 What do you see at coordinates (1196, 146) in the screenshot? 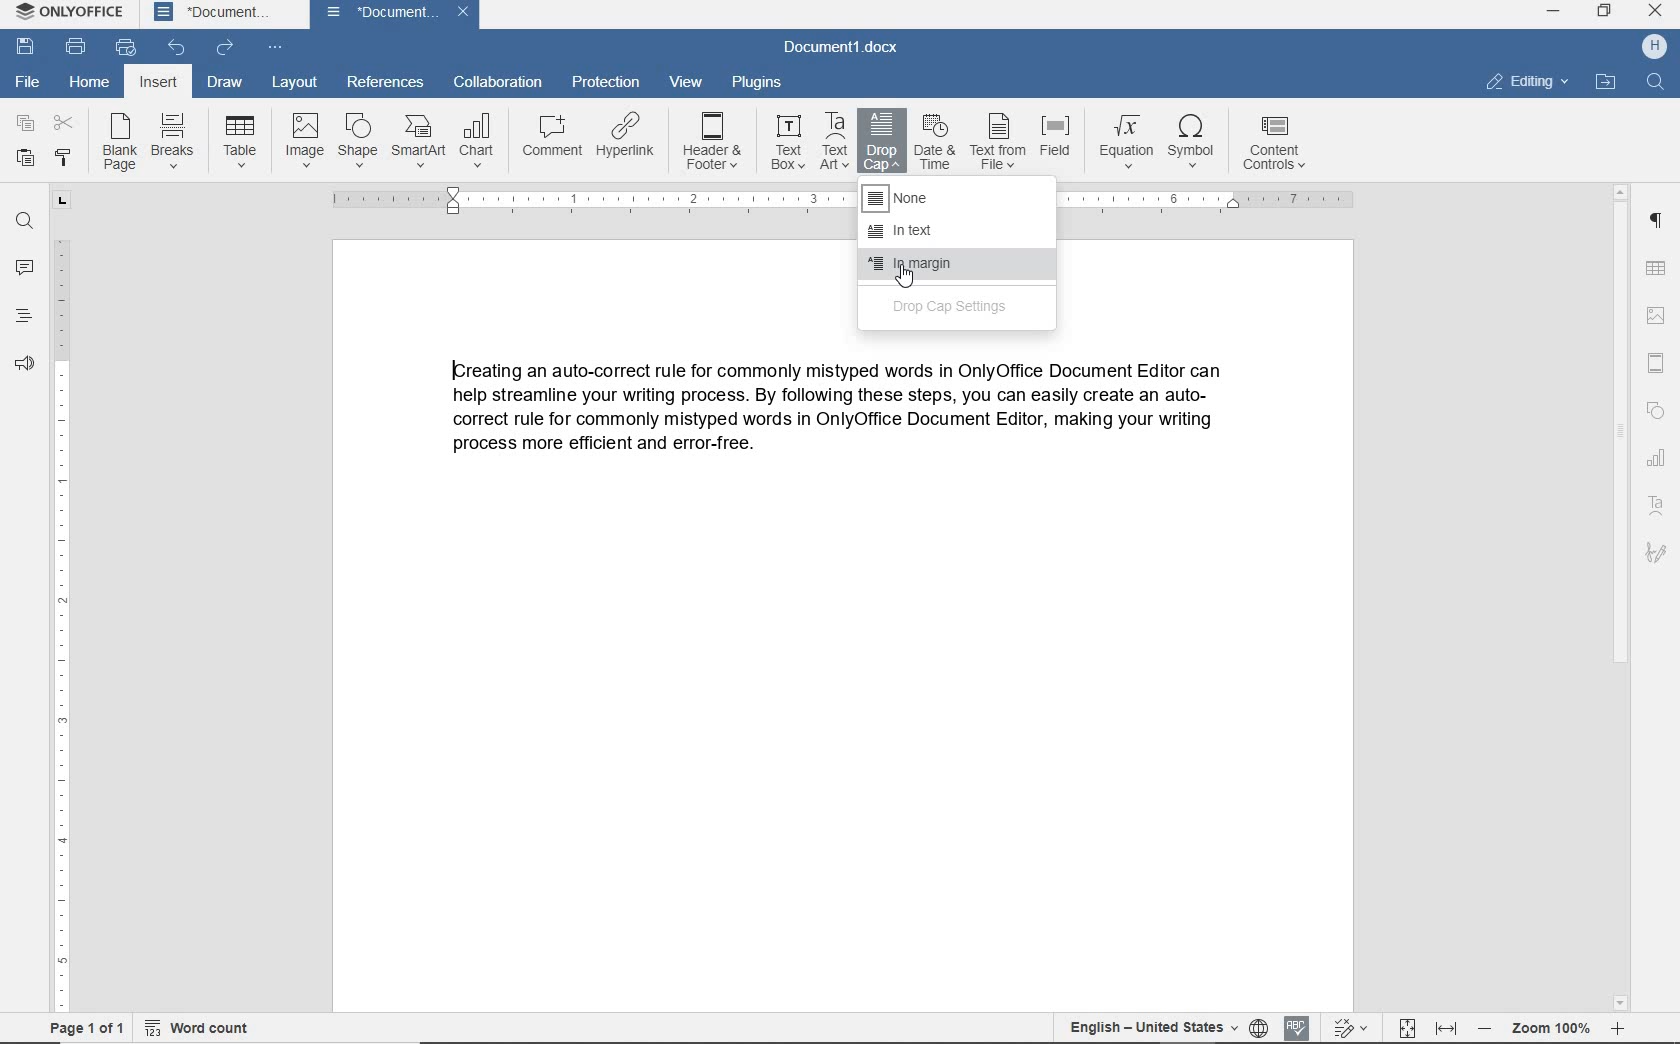
I see `symbol` at bounding box center [1196, 146].